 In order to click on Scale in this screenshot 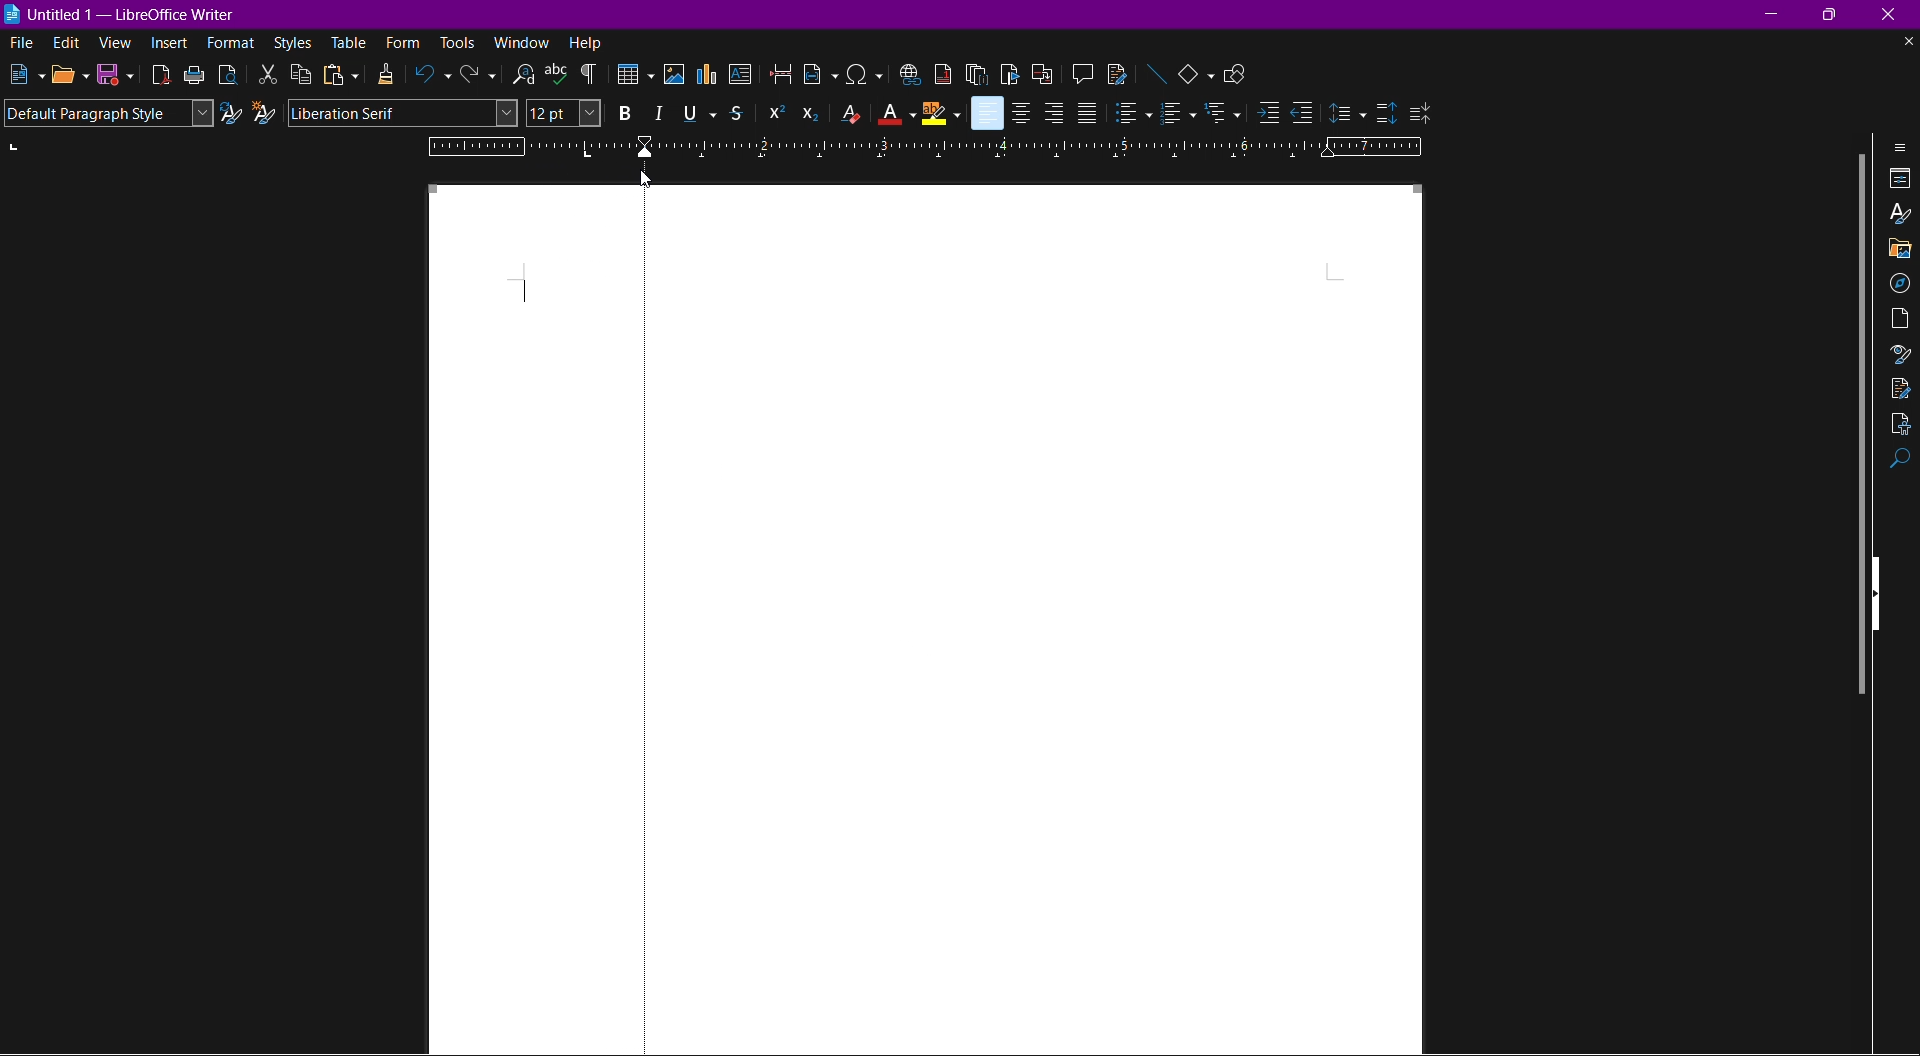, I will do `click(1059, 147)`.